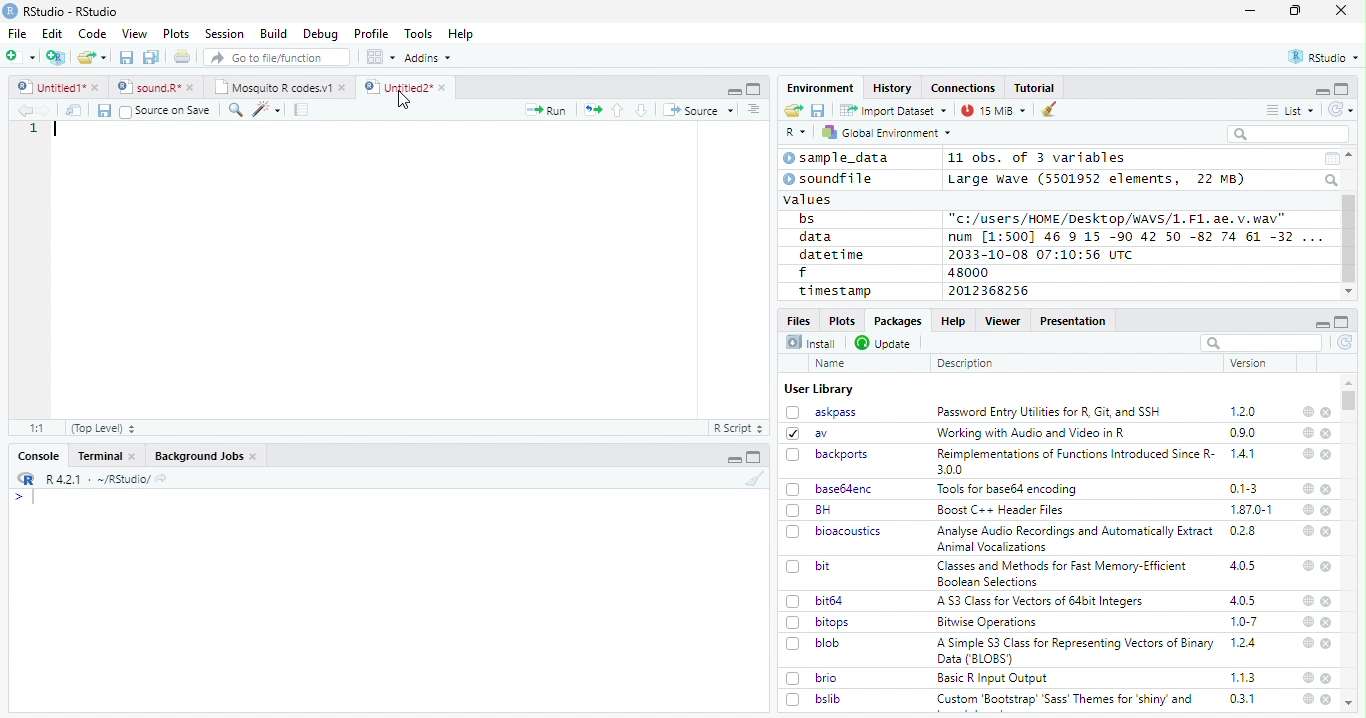 This screenshot has width=1366, height=718. What do you see at coordinates (76, 110) in the screenshot?
I see `Show in new window` at bounding box center [76, 110].